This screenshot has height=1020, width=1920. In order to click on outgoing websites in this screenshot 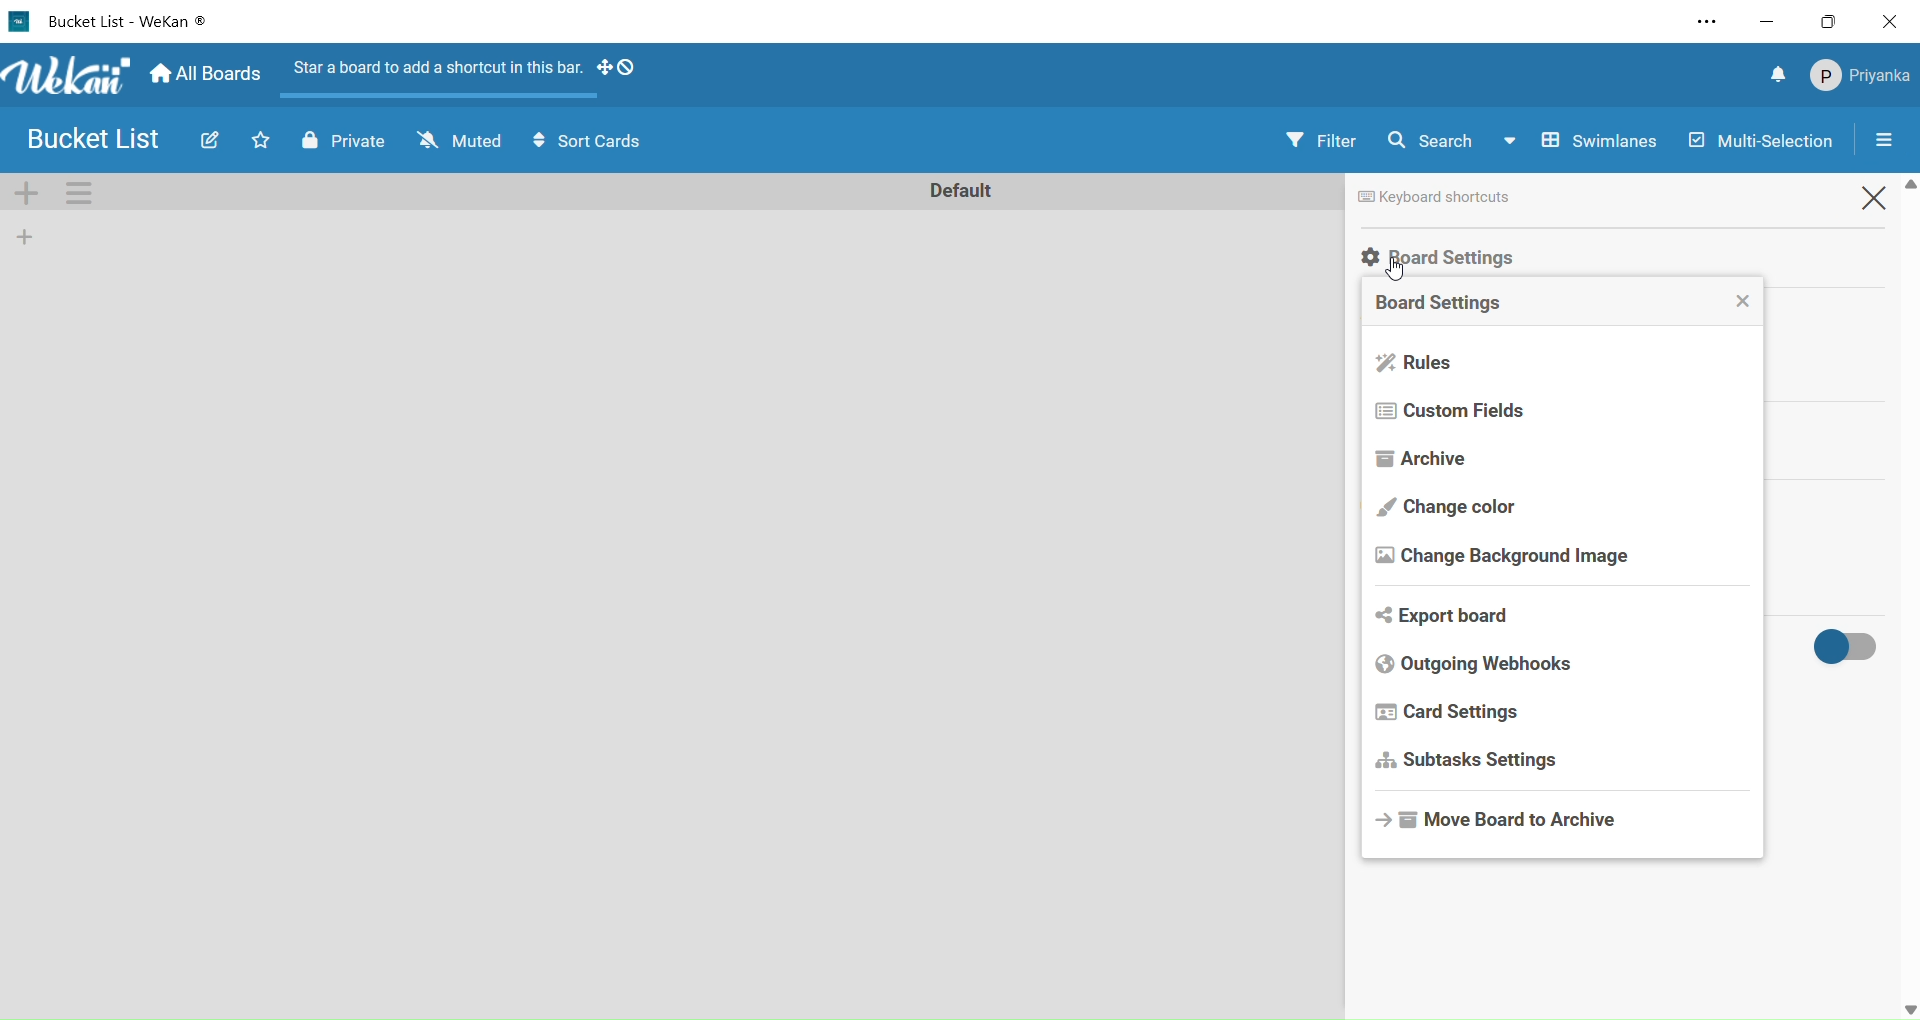, I will do `click(1564, 666)`.